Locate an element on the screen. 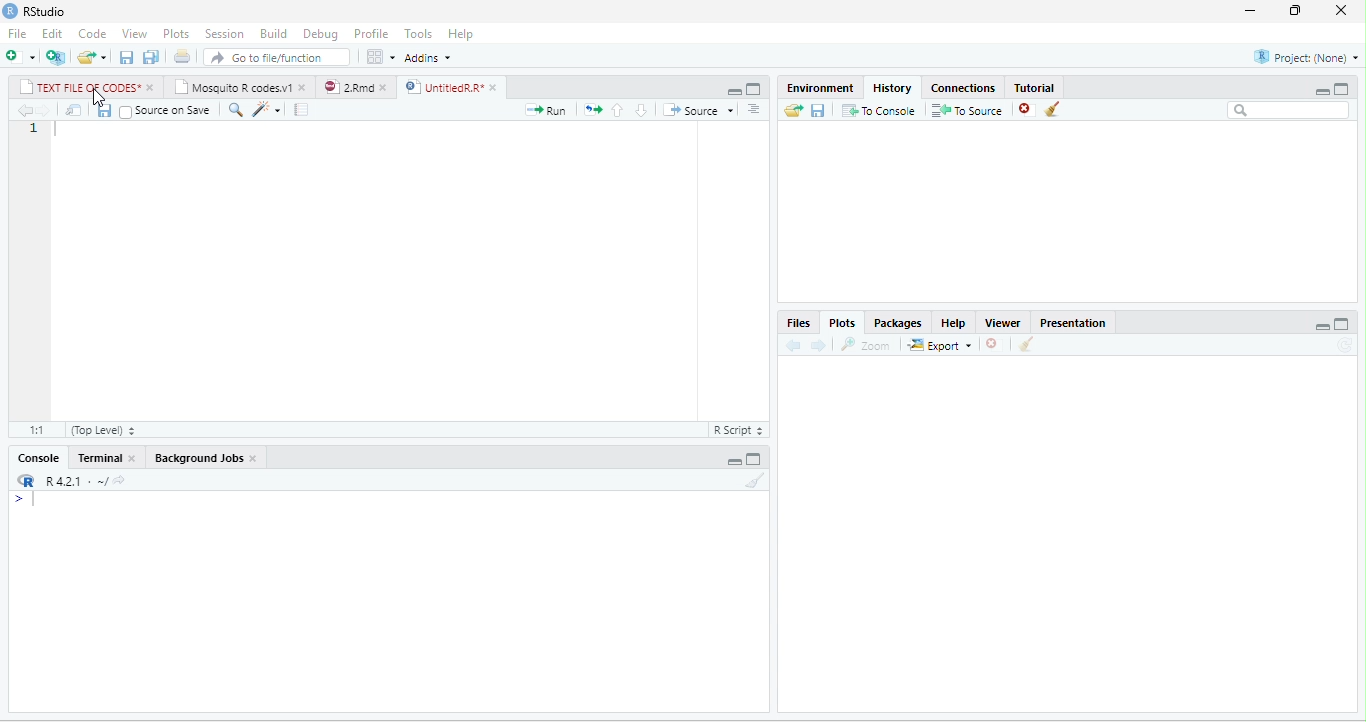 Image resolution: width=1366 pixels, height=722 pixels. save is located at coordinates (128, 57).